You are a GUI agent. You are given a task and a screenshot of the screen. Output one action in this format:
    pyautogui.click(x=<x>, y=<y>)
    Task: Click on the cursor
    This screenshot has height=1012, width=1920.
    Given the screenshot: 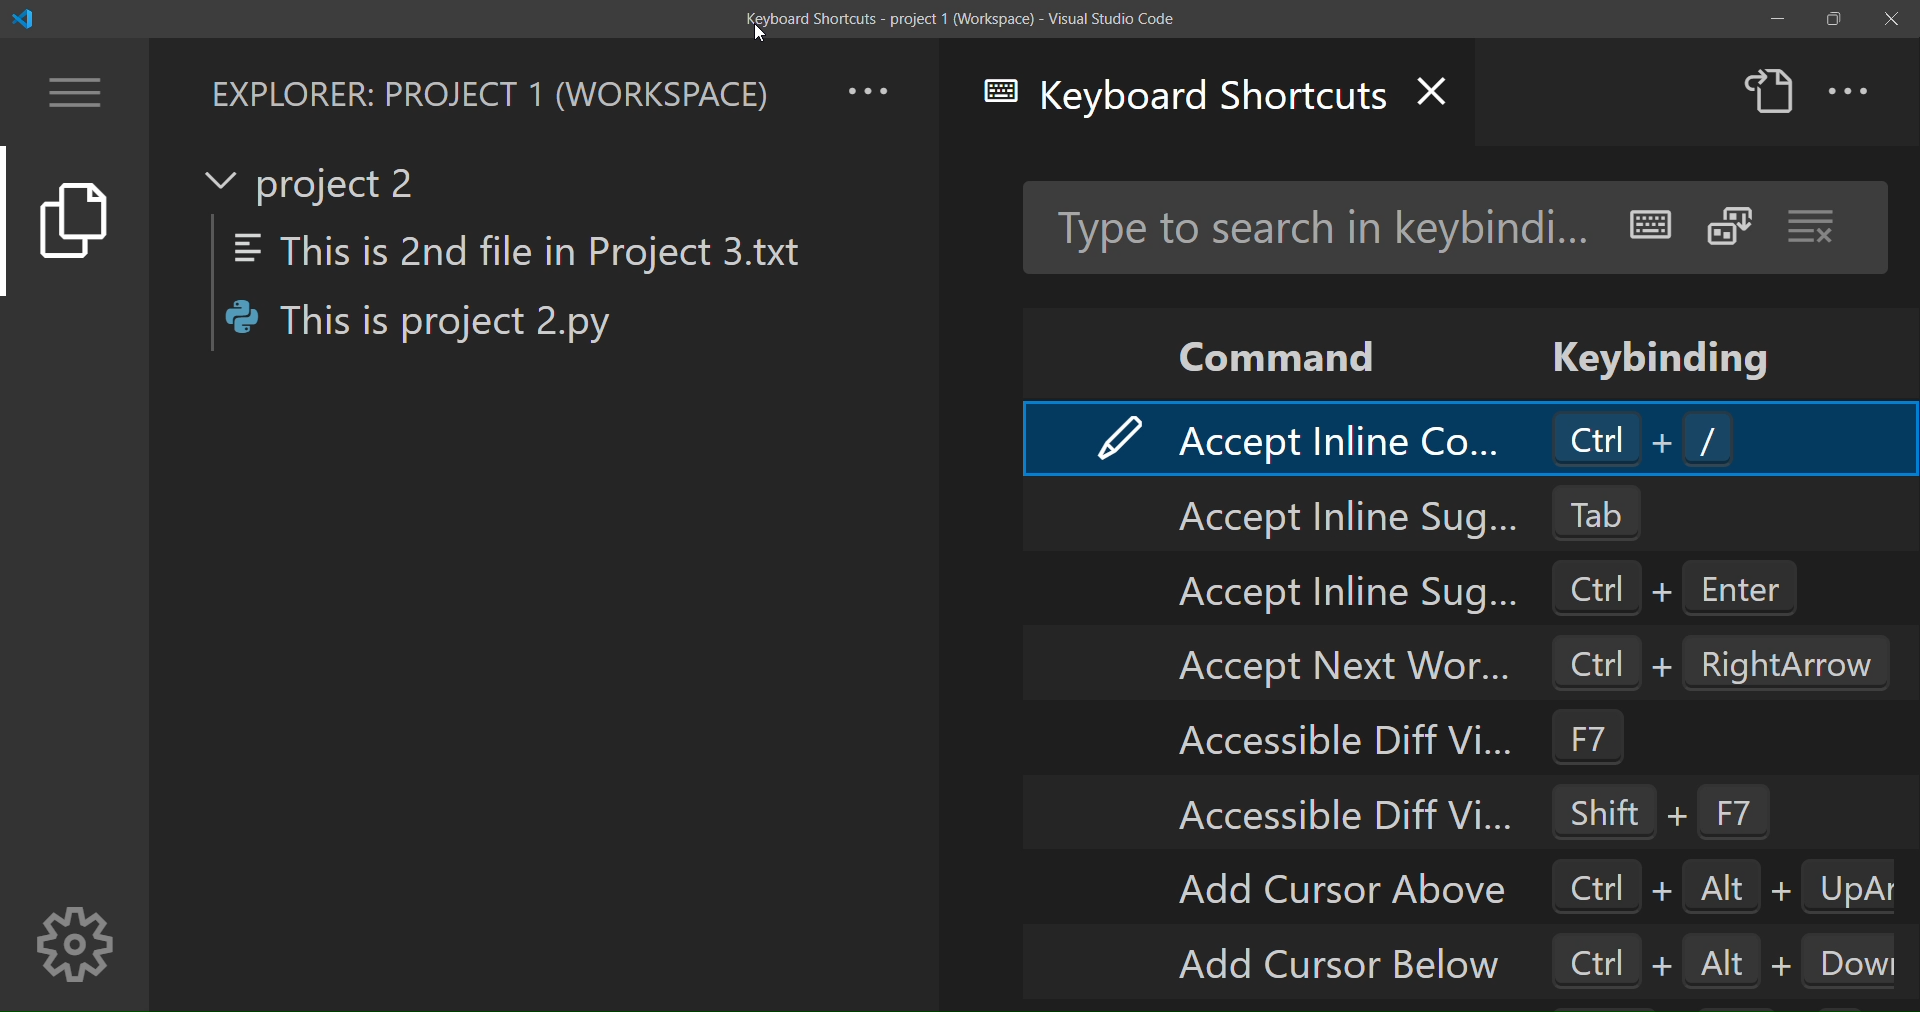 What is the action you would take?
    pyautogui.click(x=762, y=36)
    